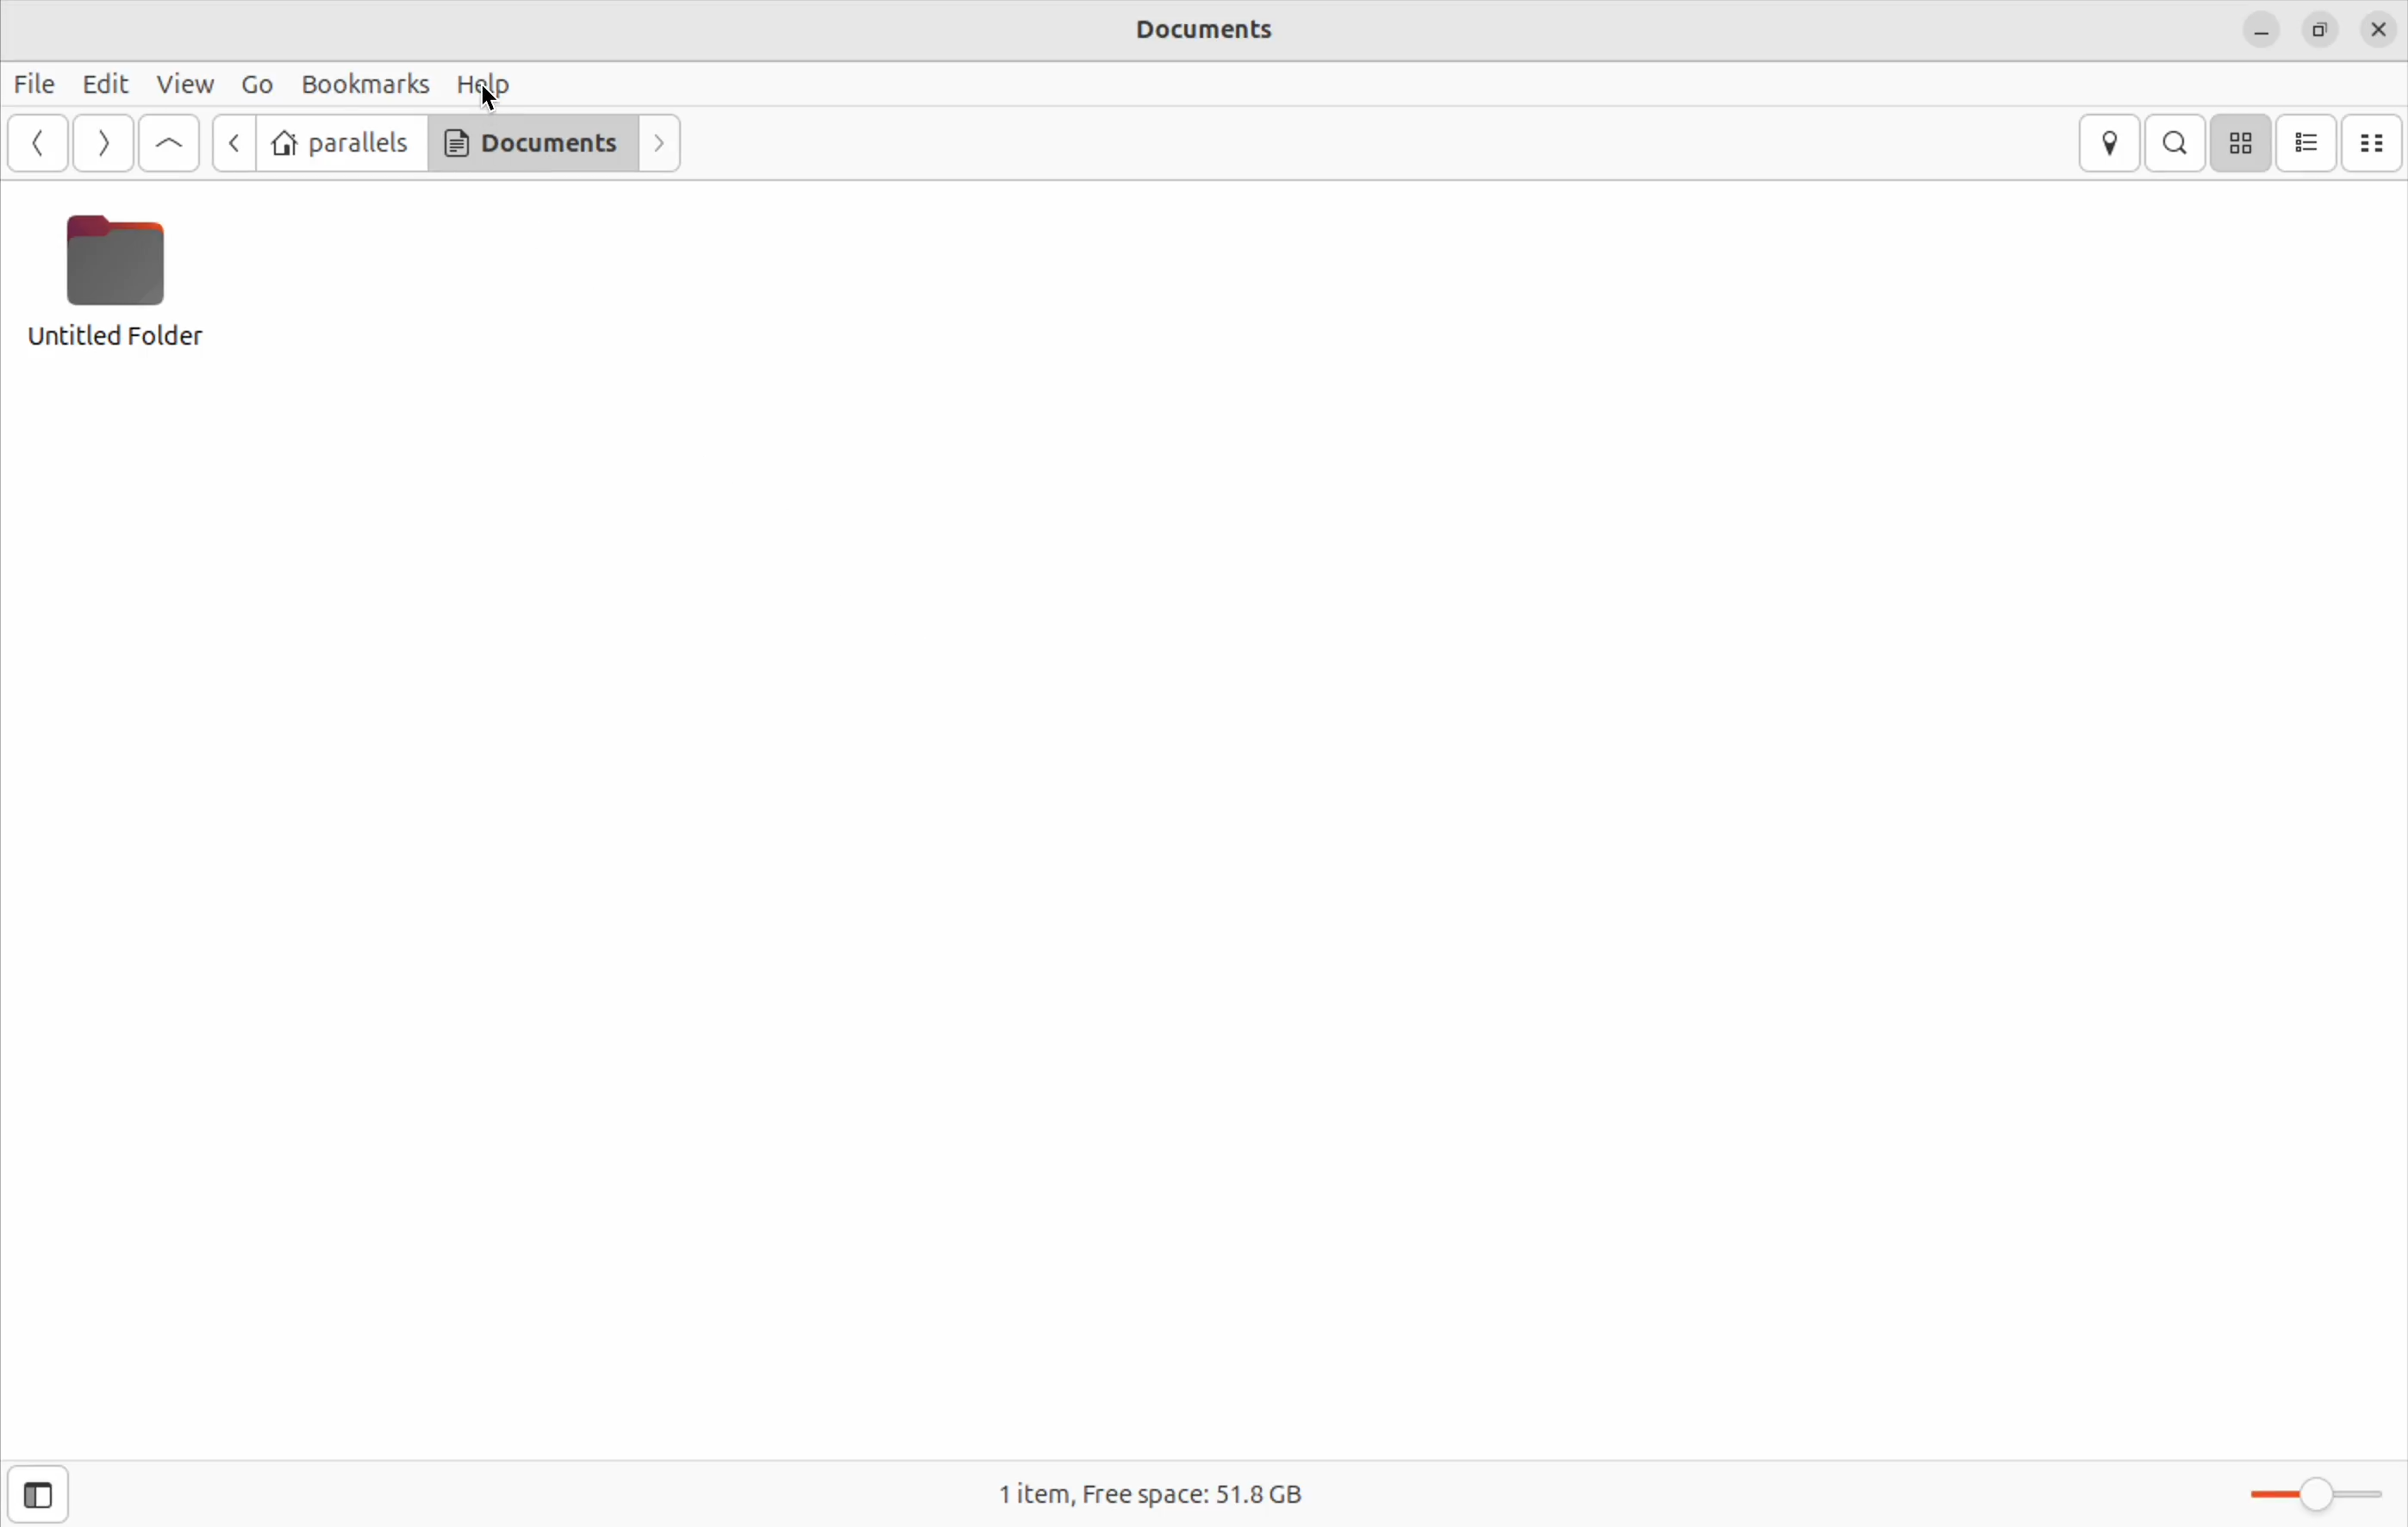 This screenshot has height=1527, width=2408. What do you see at coordinates (526, 142) in the screenshot?
I see `Documents` at bounding box center [526, 142].